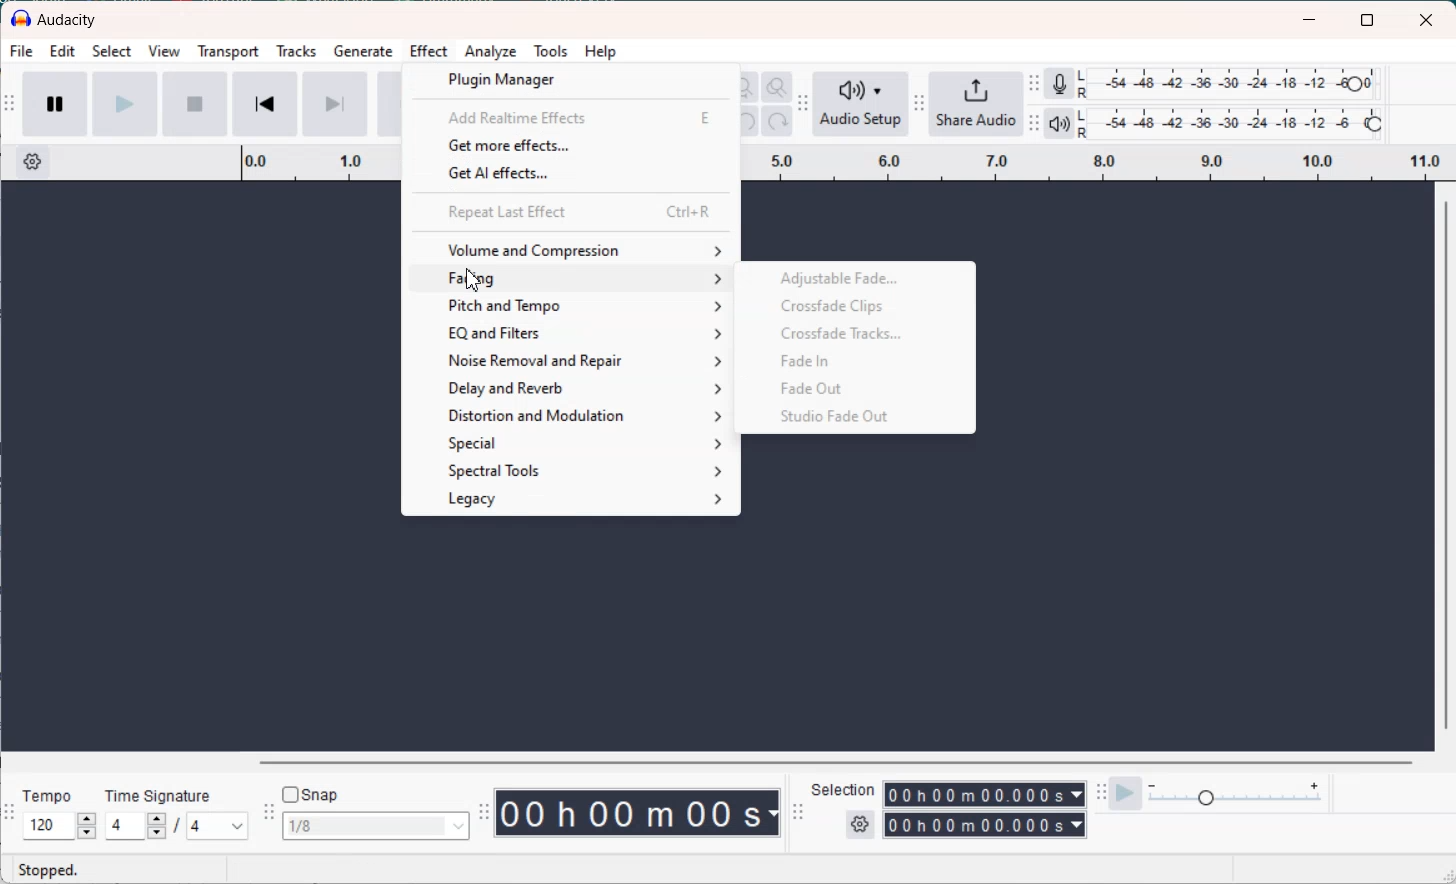 Image resolution: width=1456 pixels, height=884 pixels. What do you see at coordinates (572, 334) in the screenshot?
I see `EQ and filters` at bounding box center [572, 334].